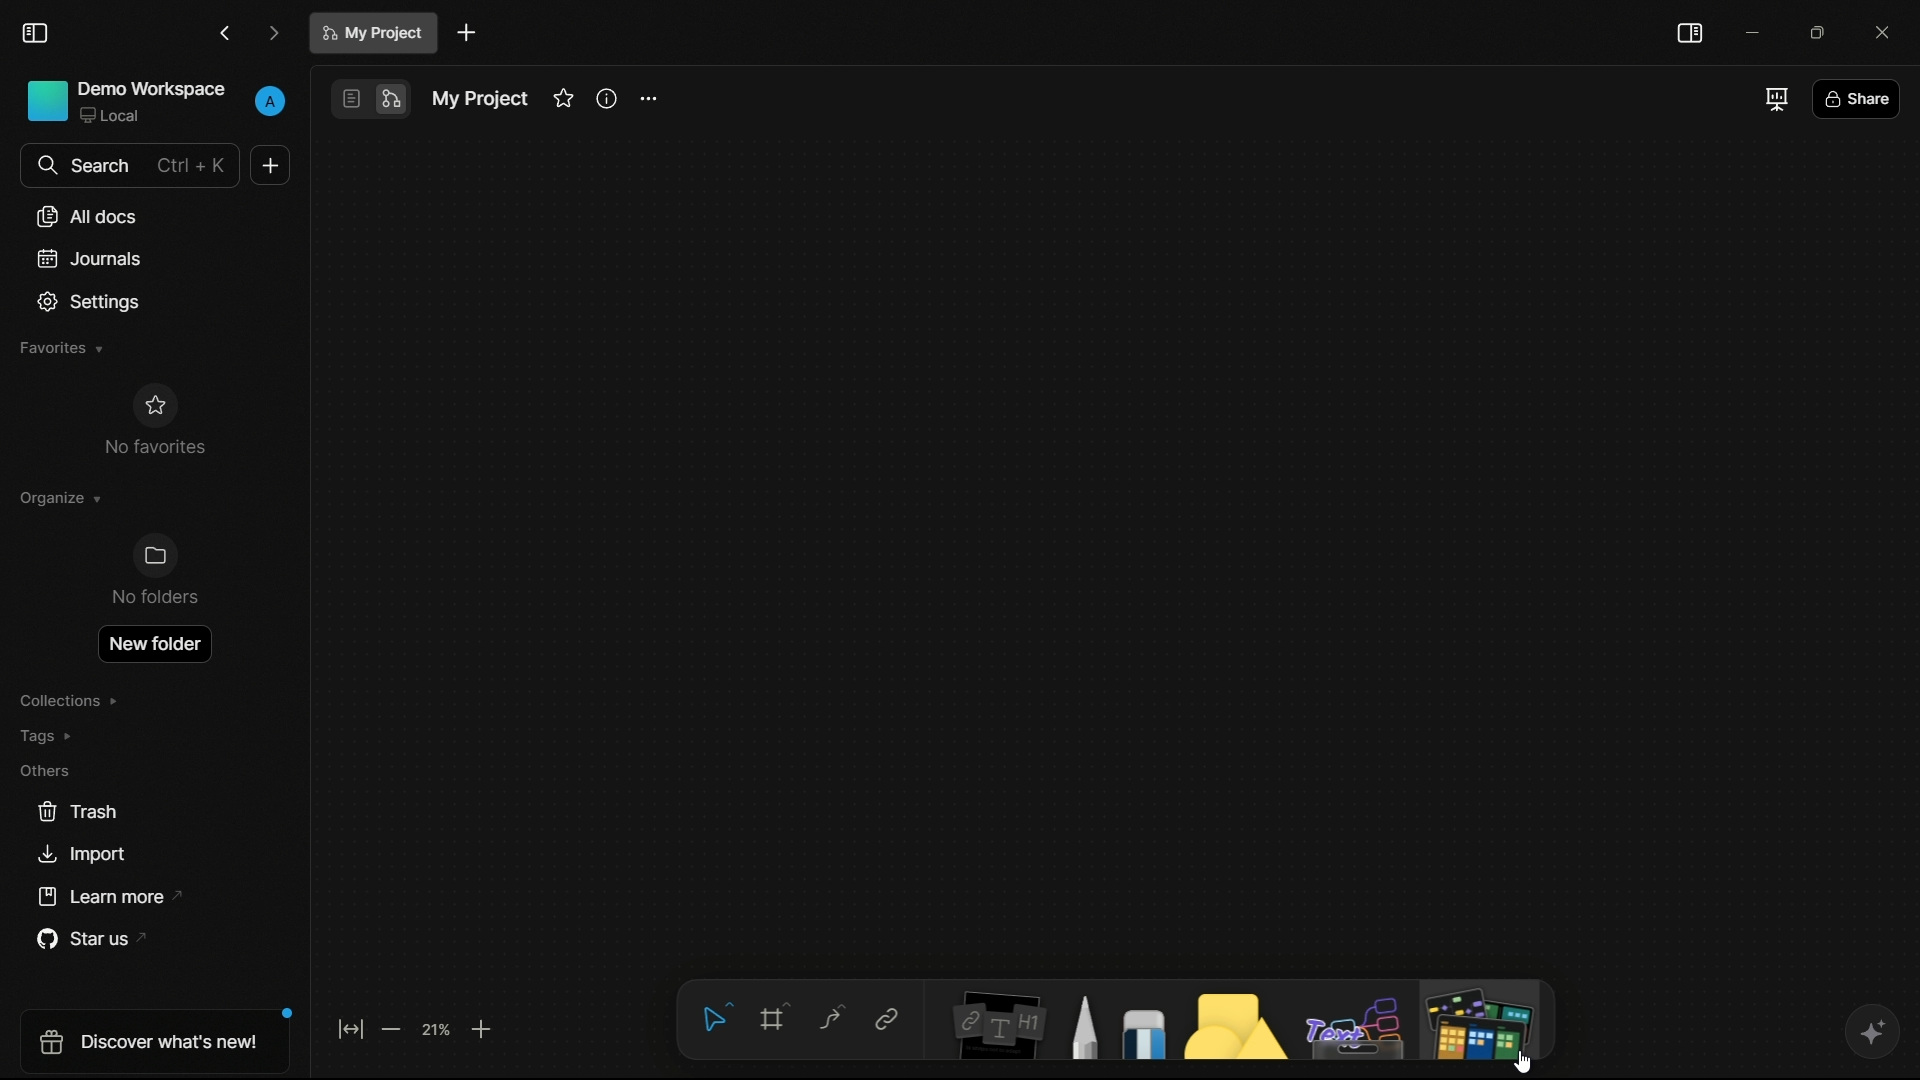  I want to click on document name, so click(480, 101).